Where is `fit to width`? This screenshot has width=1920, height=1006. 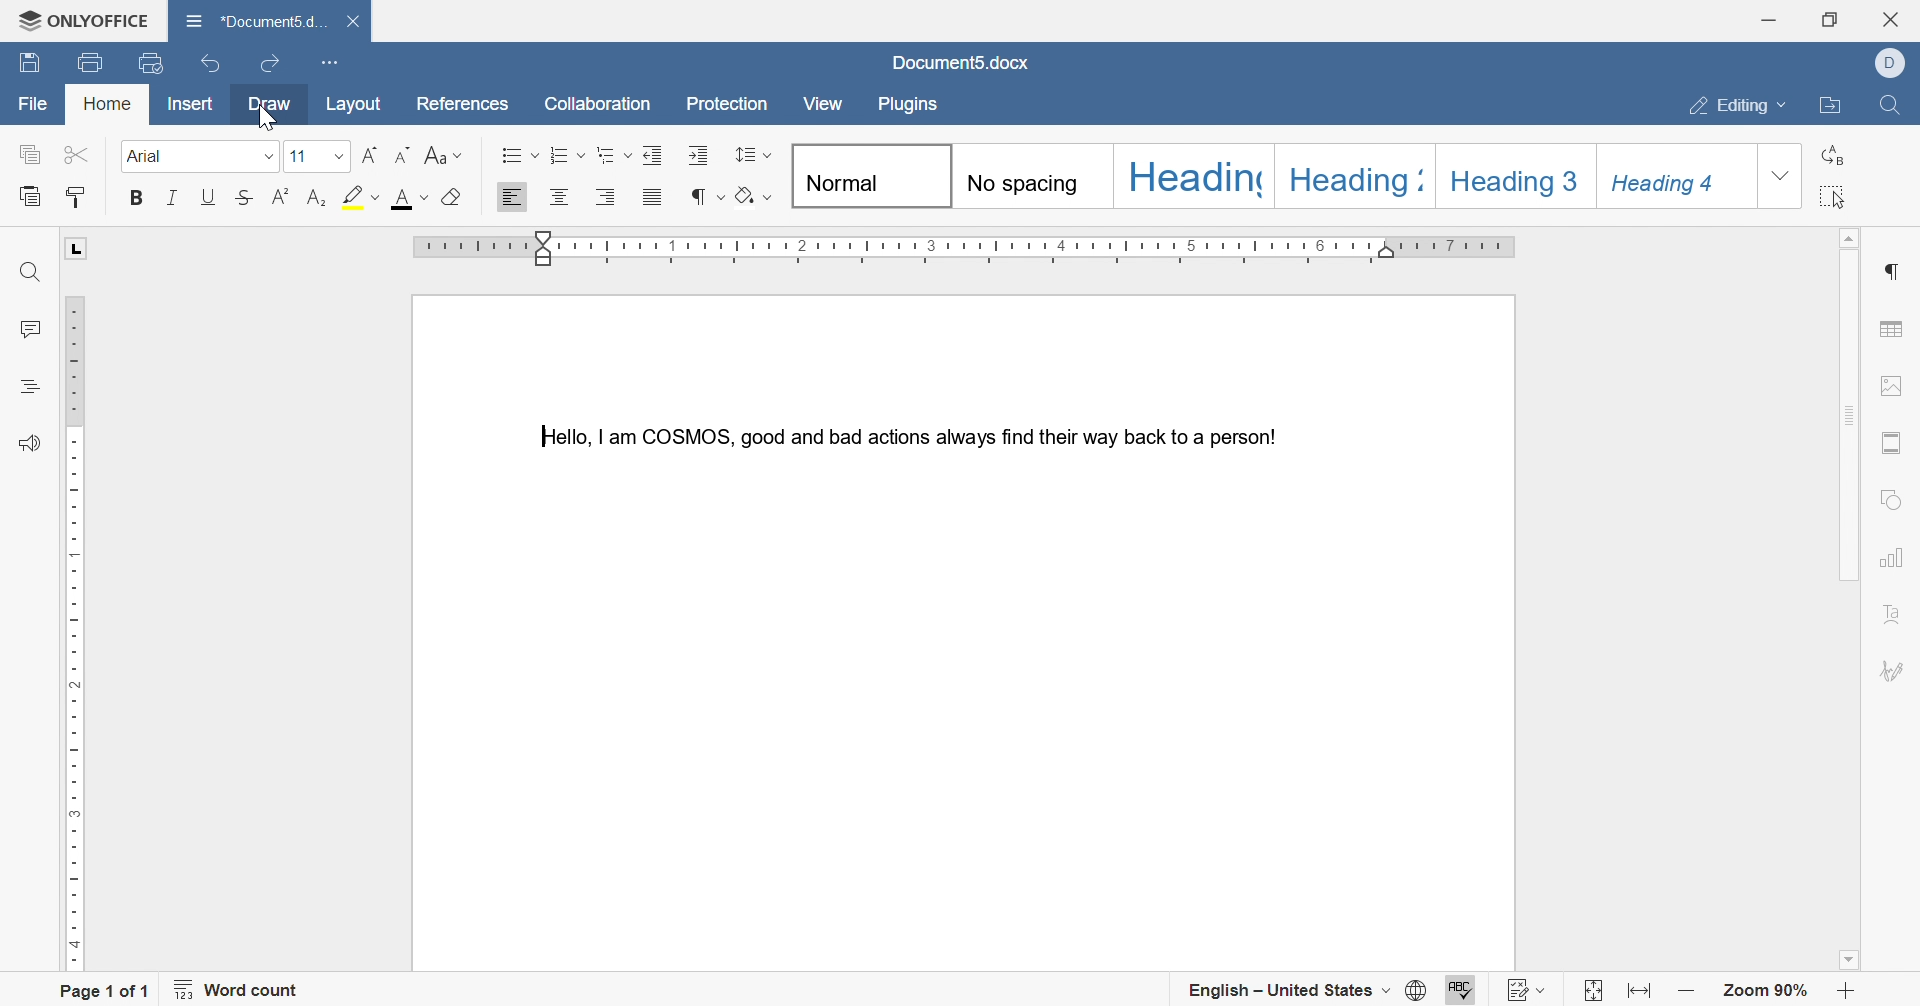 fit to width is located at coordinates (1642, 995).